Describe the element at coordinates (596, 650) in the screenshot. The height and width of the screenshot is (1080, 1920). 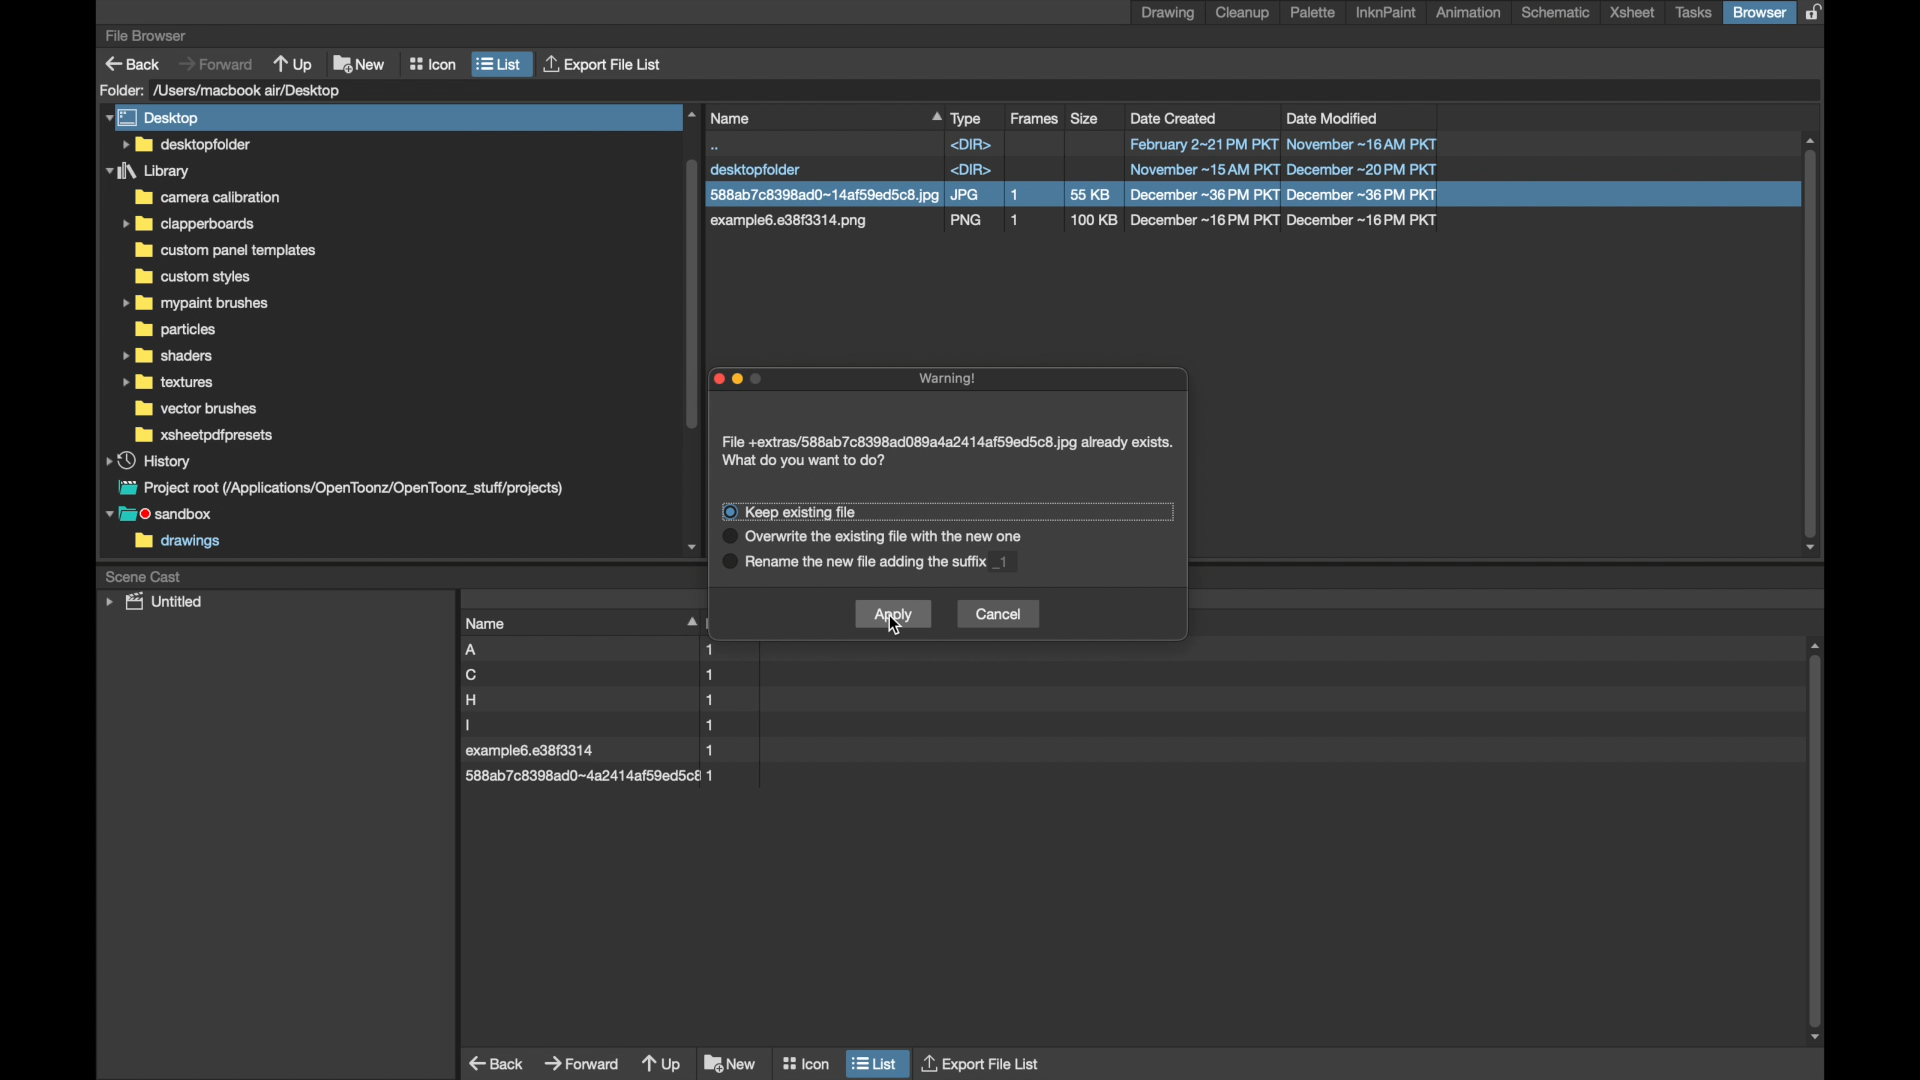
I see `file` at that location.